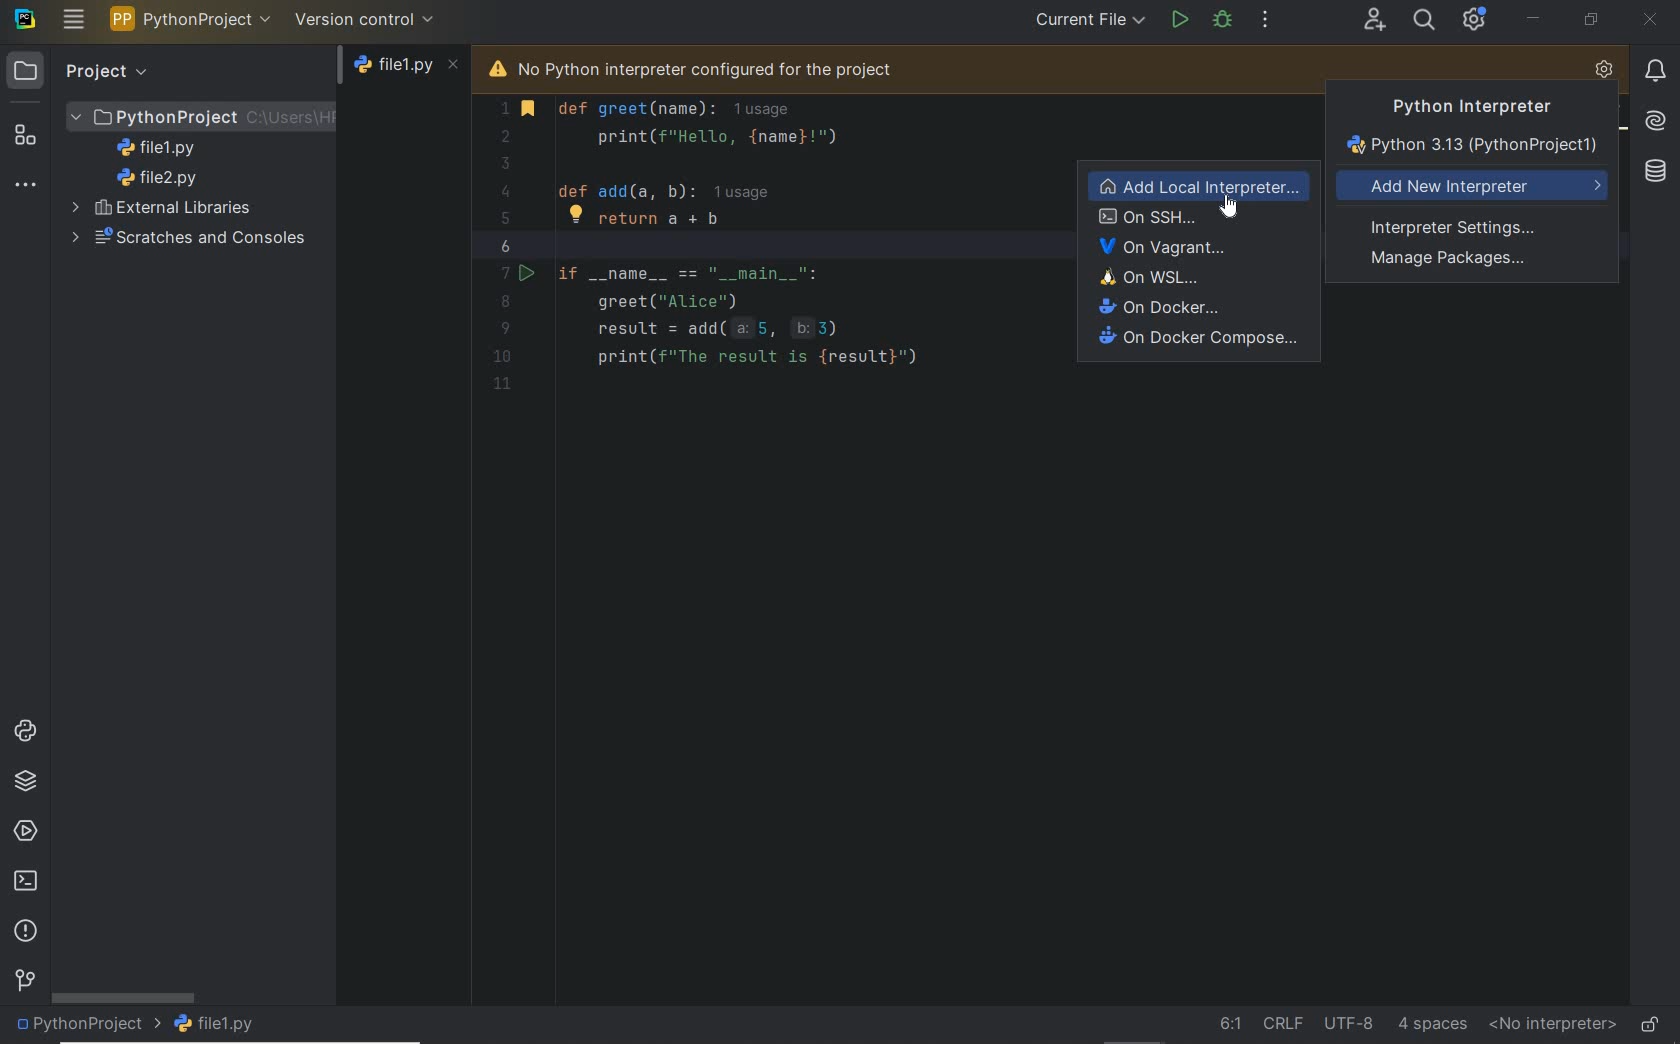 Image resolution: width=1680 pixels, height=1044 pixels. Describe the element at coordinates (1653, 172) in the screenshot. I see `database` at that location.